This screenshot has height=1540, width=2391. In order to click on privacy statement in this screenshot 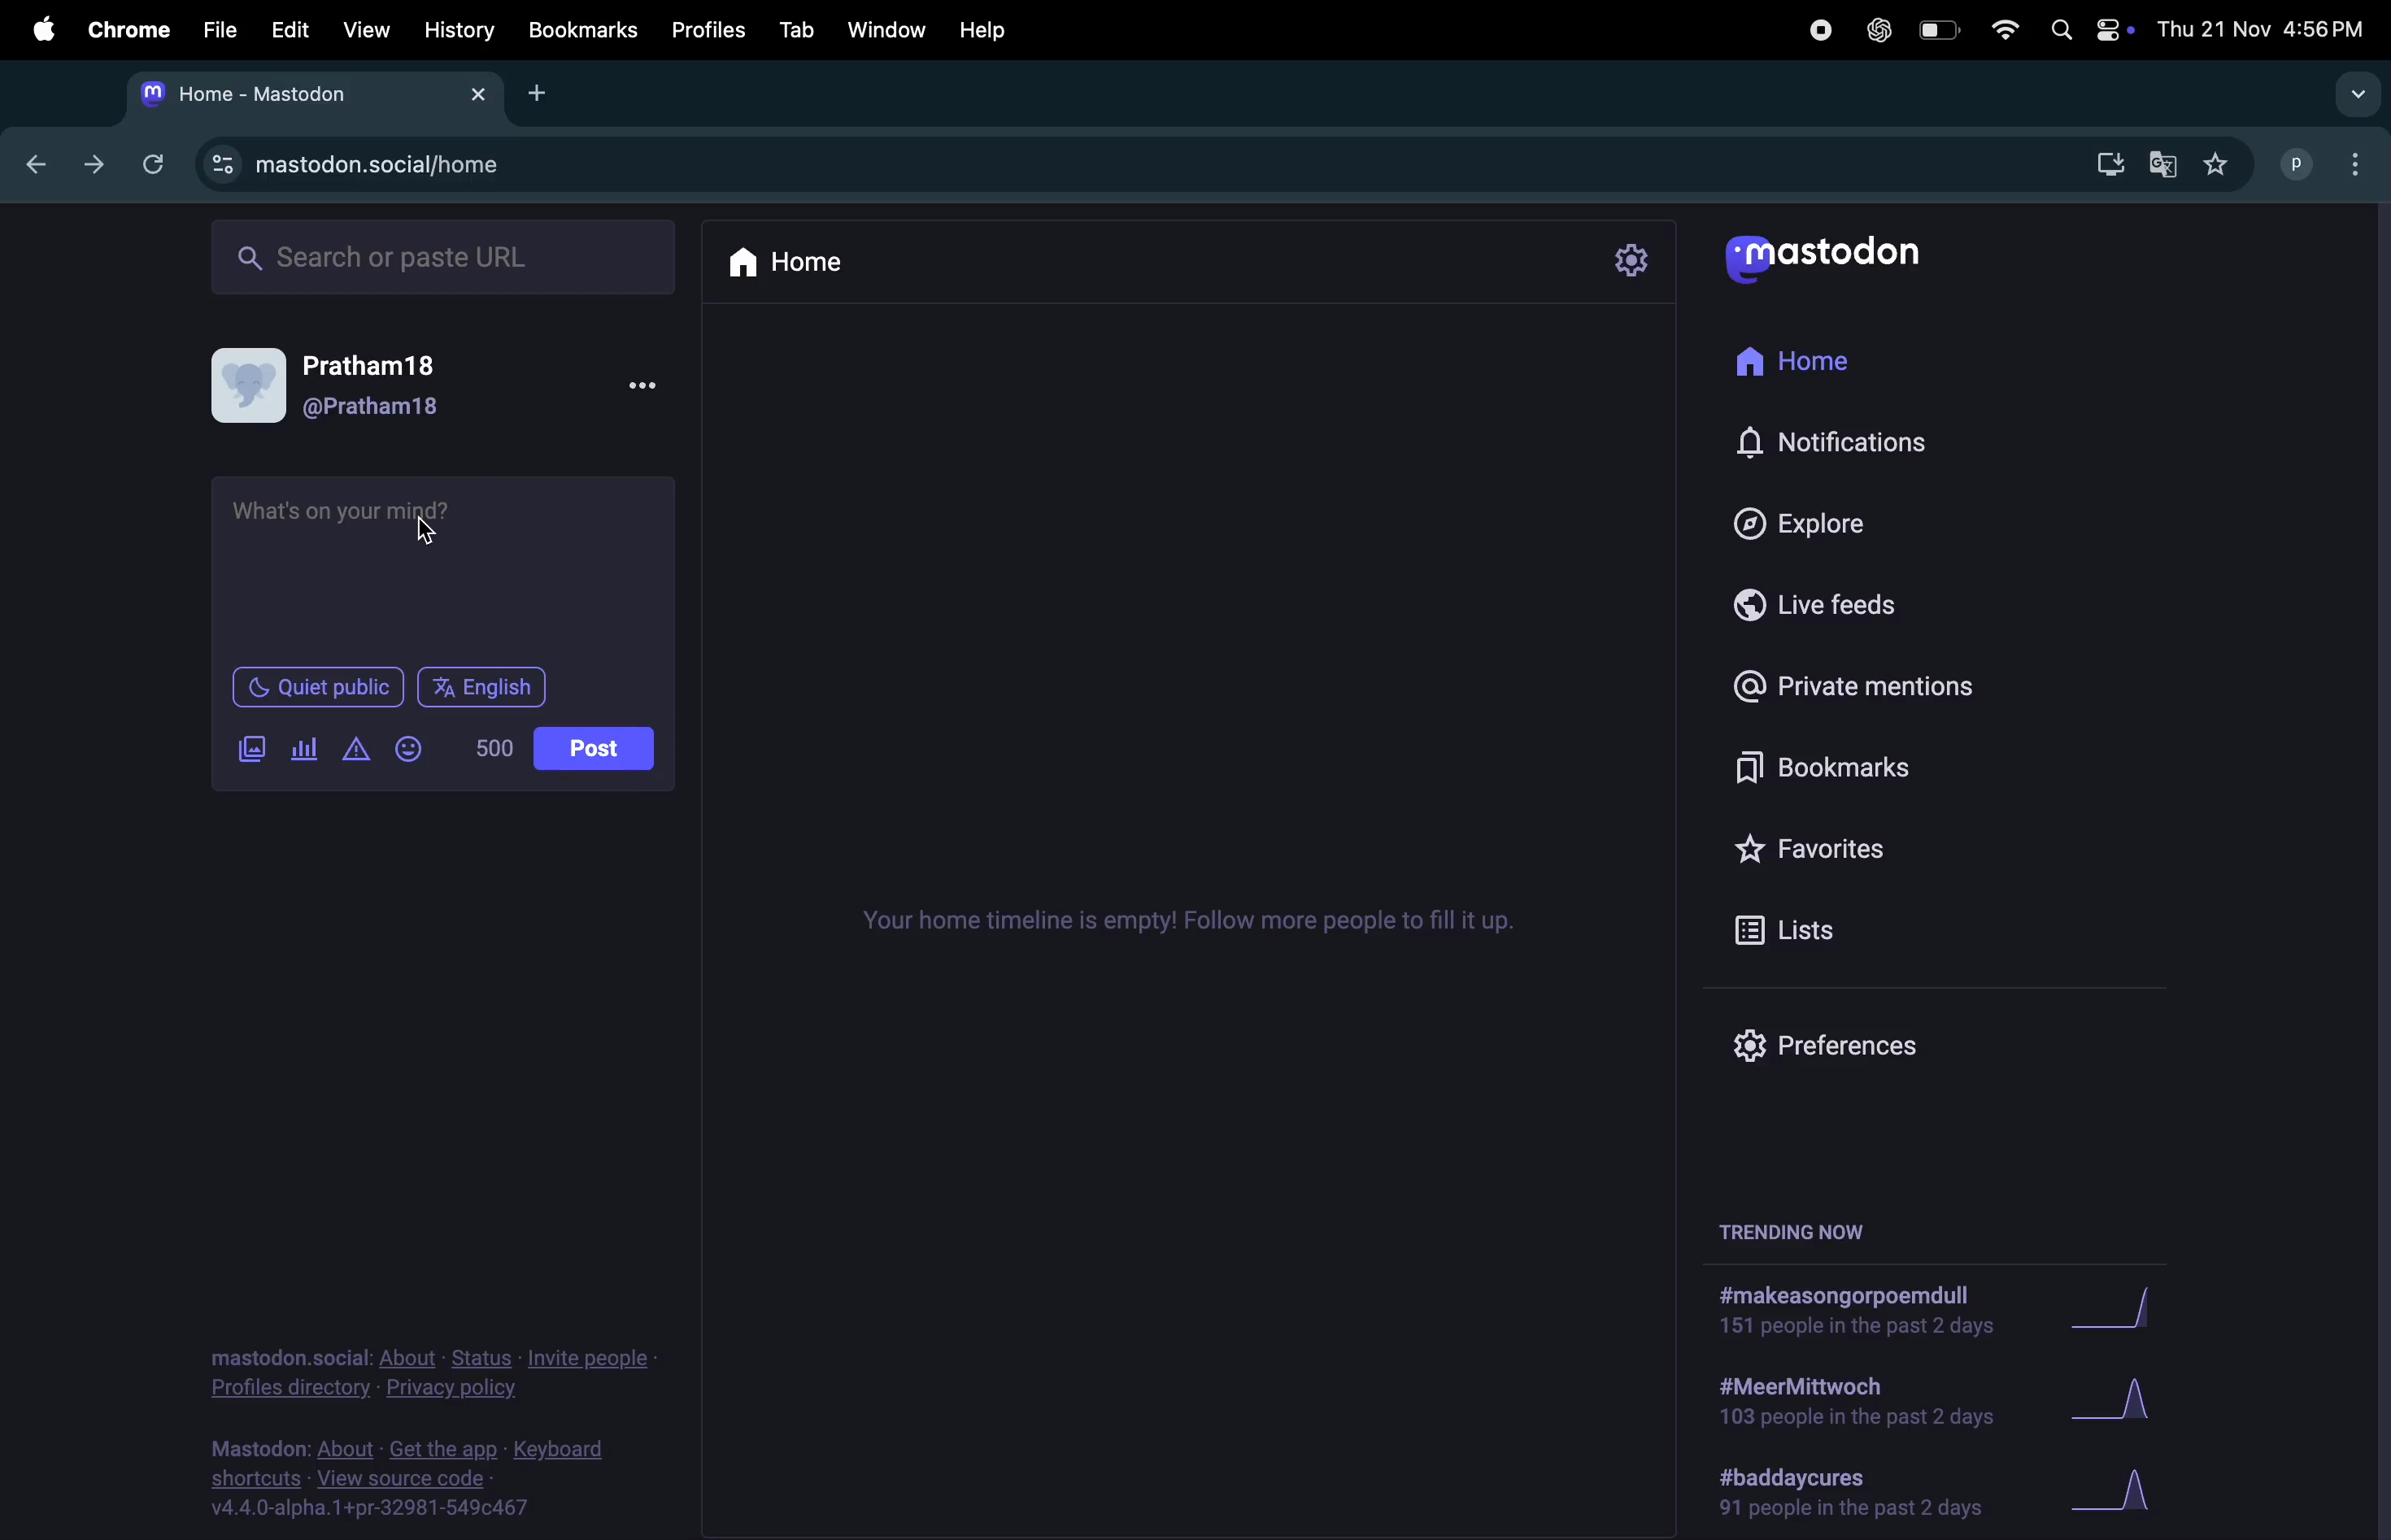, I will do `click(432, 1370)`.